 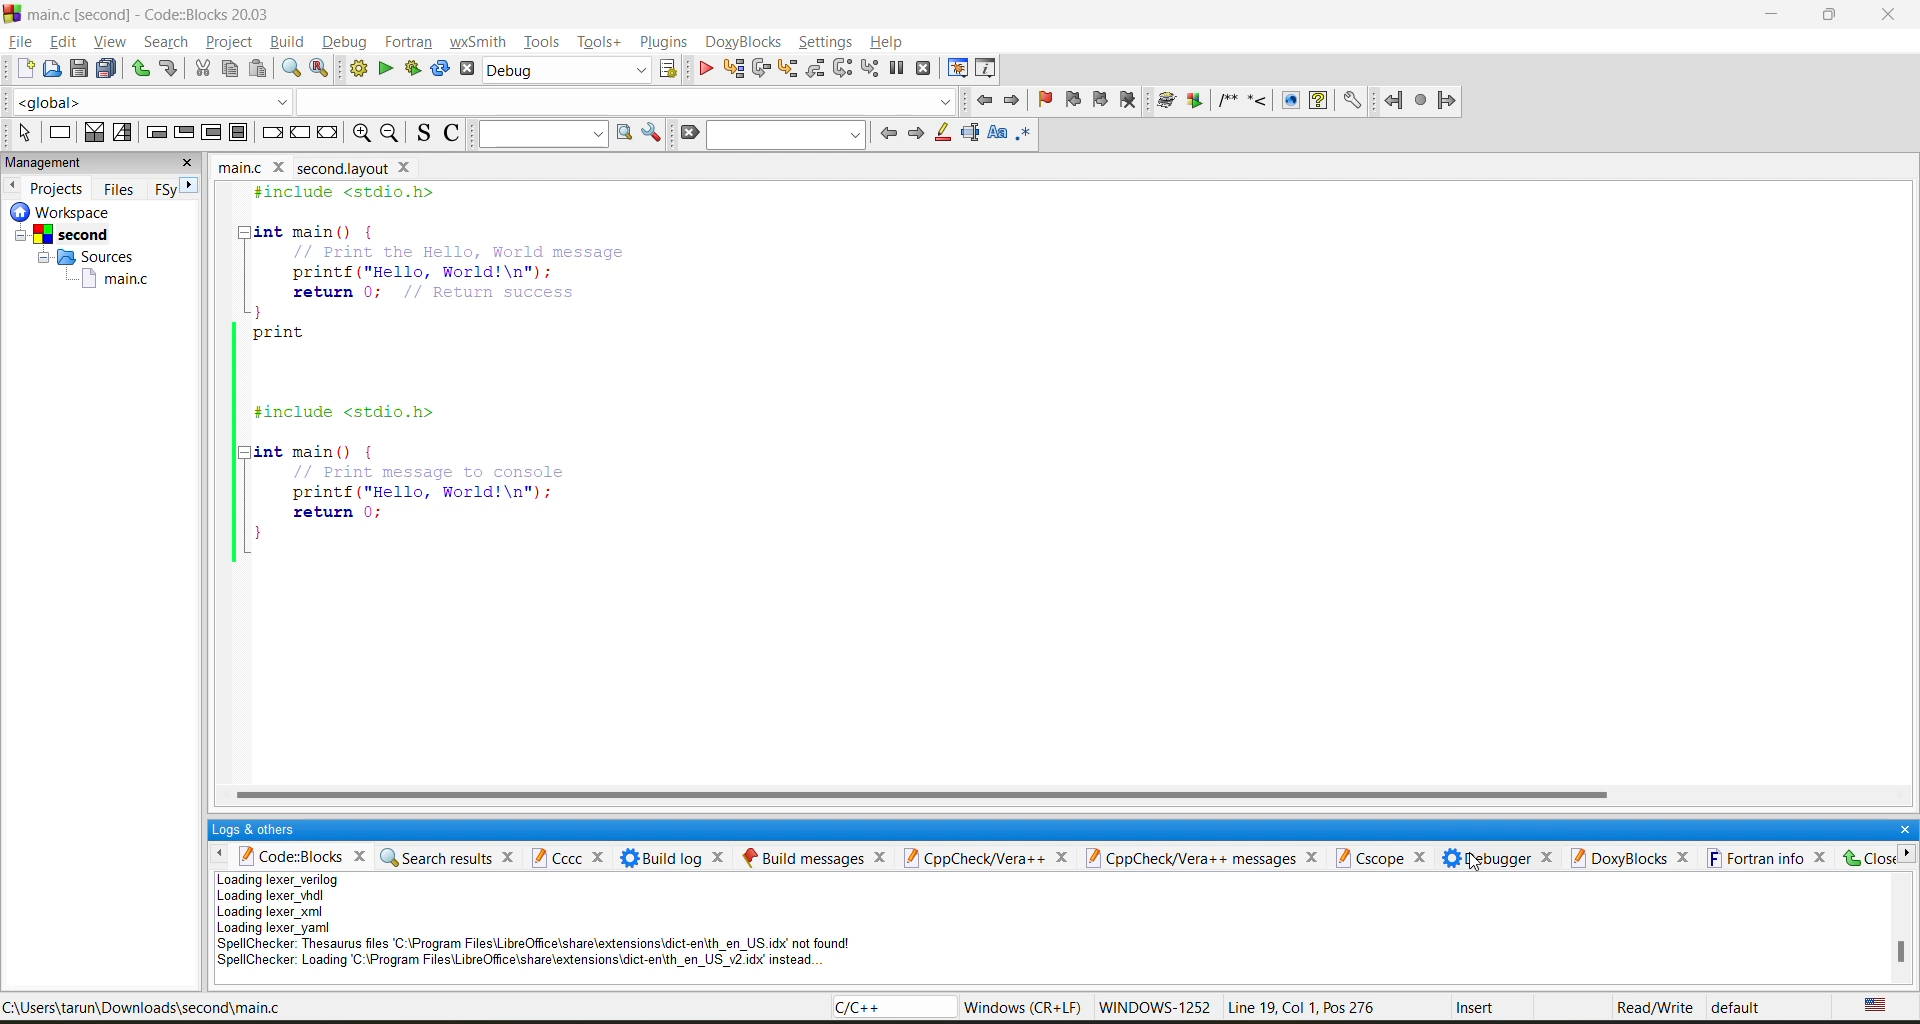 I want to click on show select target dialog, so click(x=672, y=70).